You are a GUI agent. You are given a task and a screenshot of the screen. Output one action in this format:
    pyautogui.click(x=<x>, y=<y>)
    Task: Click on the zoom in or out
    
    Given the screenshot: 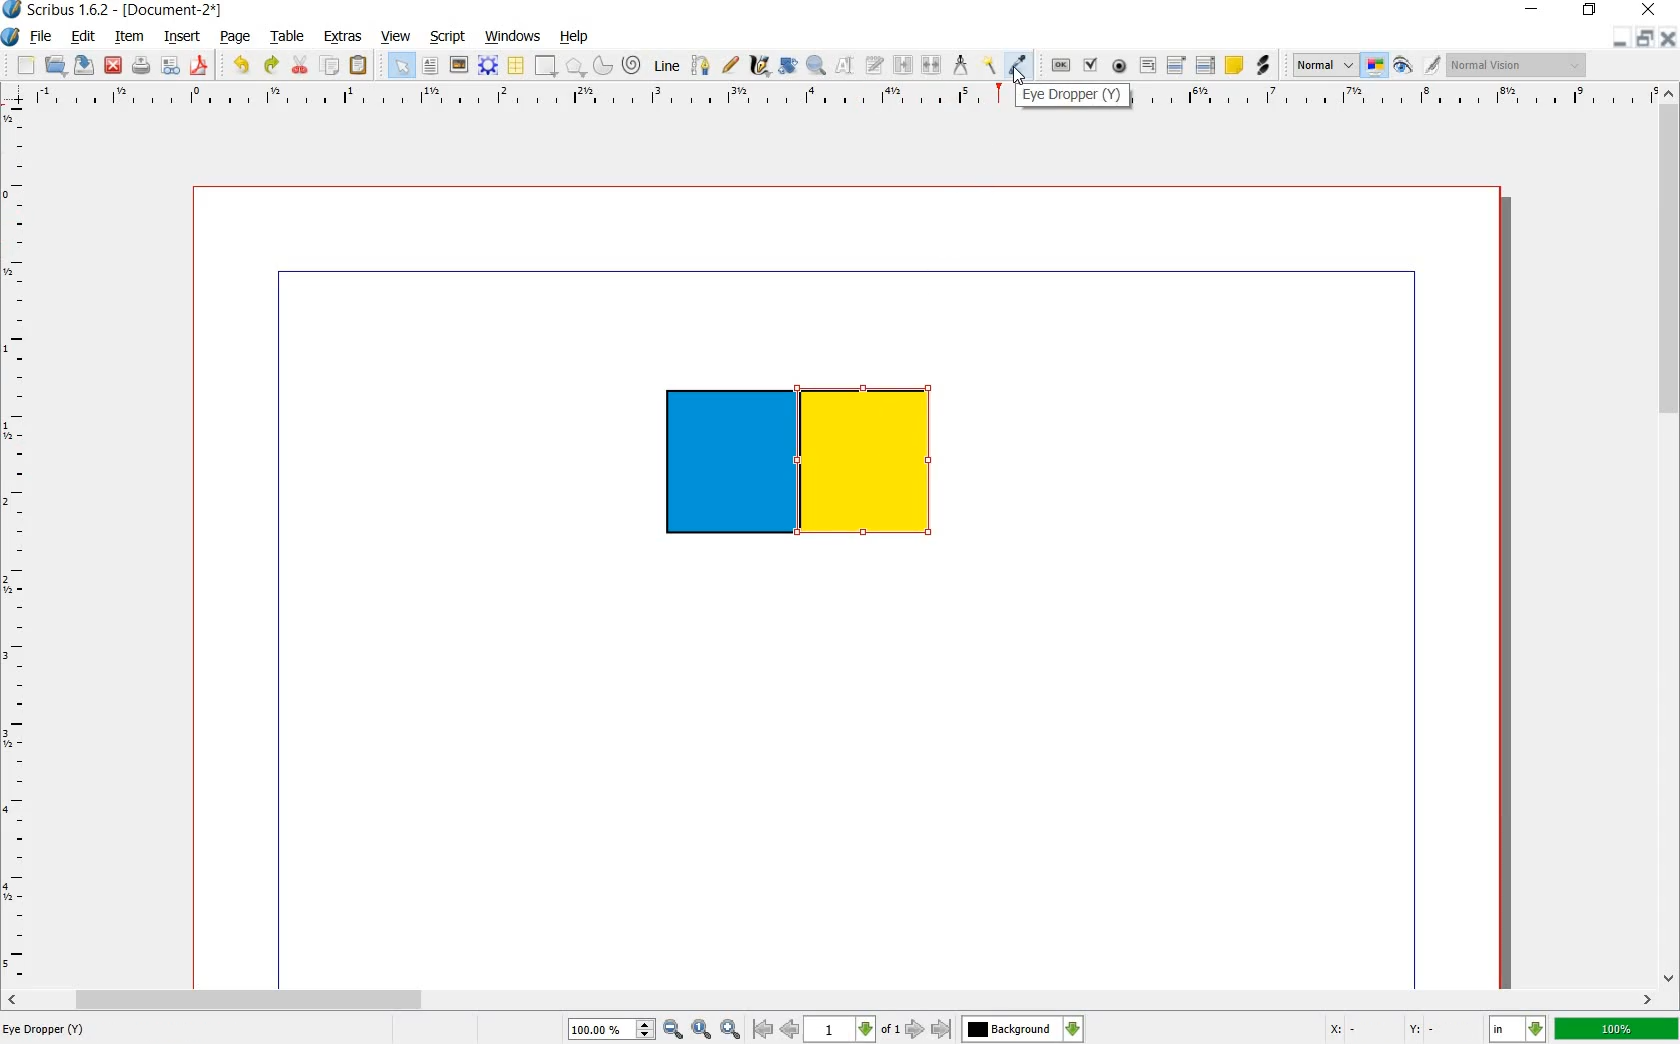 What is the action you would take?
    pyautogui.click(x=817, y=67)
    